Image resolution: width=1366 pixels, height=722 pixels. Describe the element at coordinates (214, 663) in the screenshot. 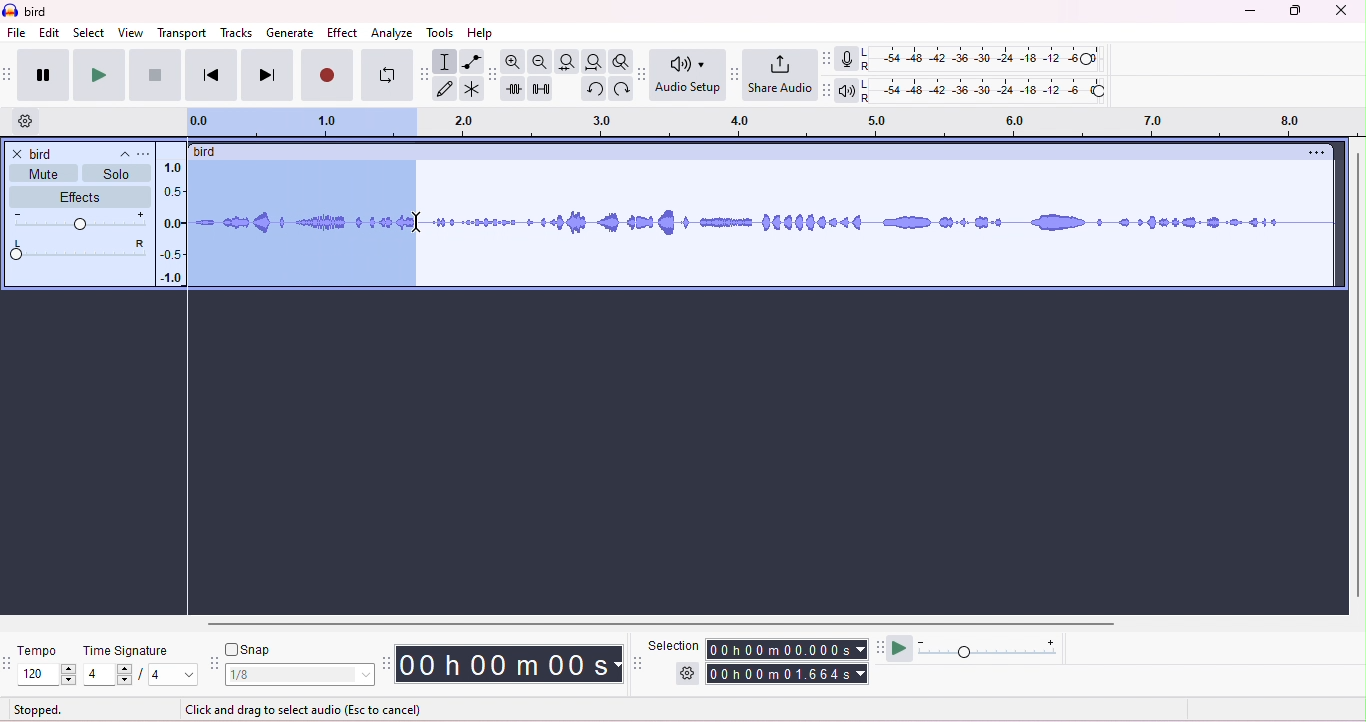

I see `snap tool bar` at that location.